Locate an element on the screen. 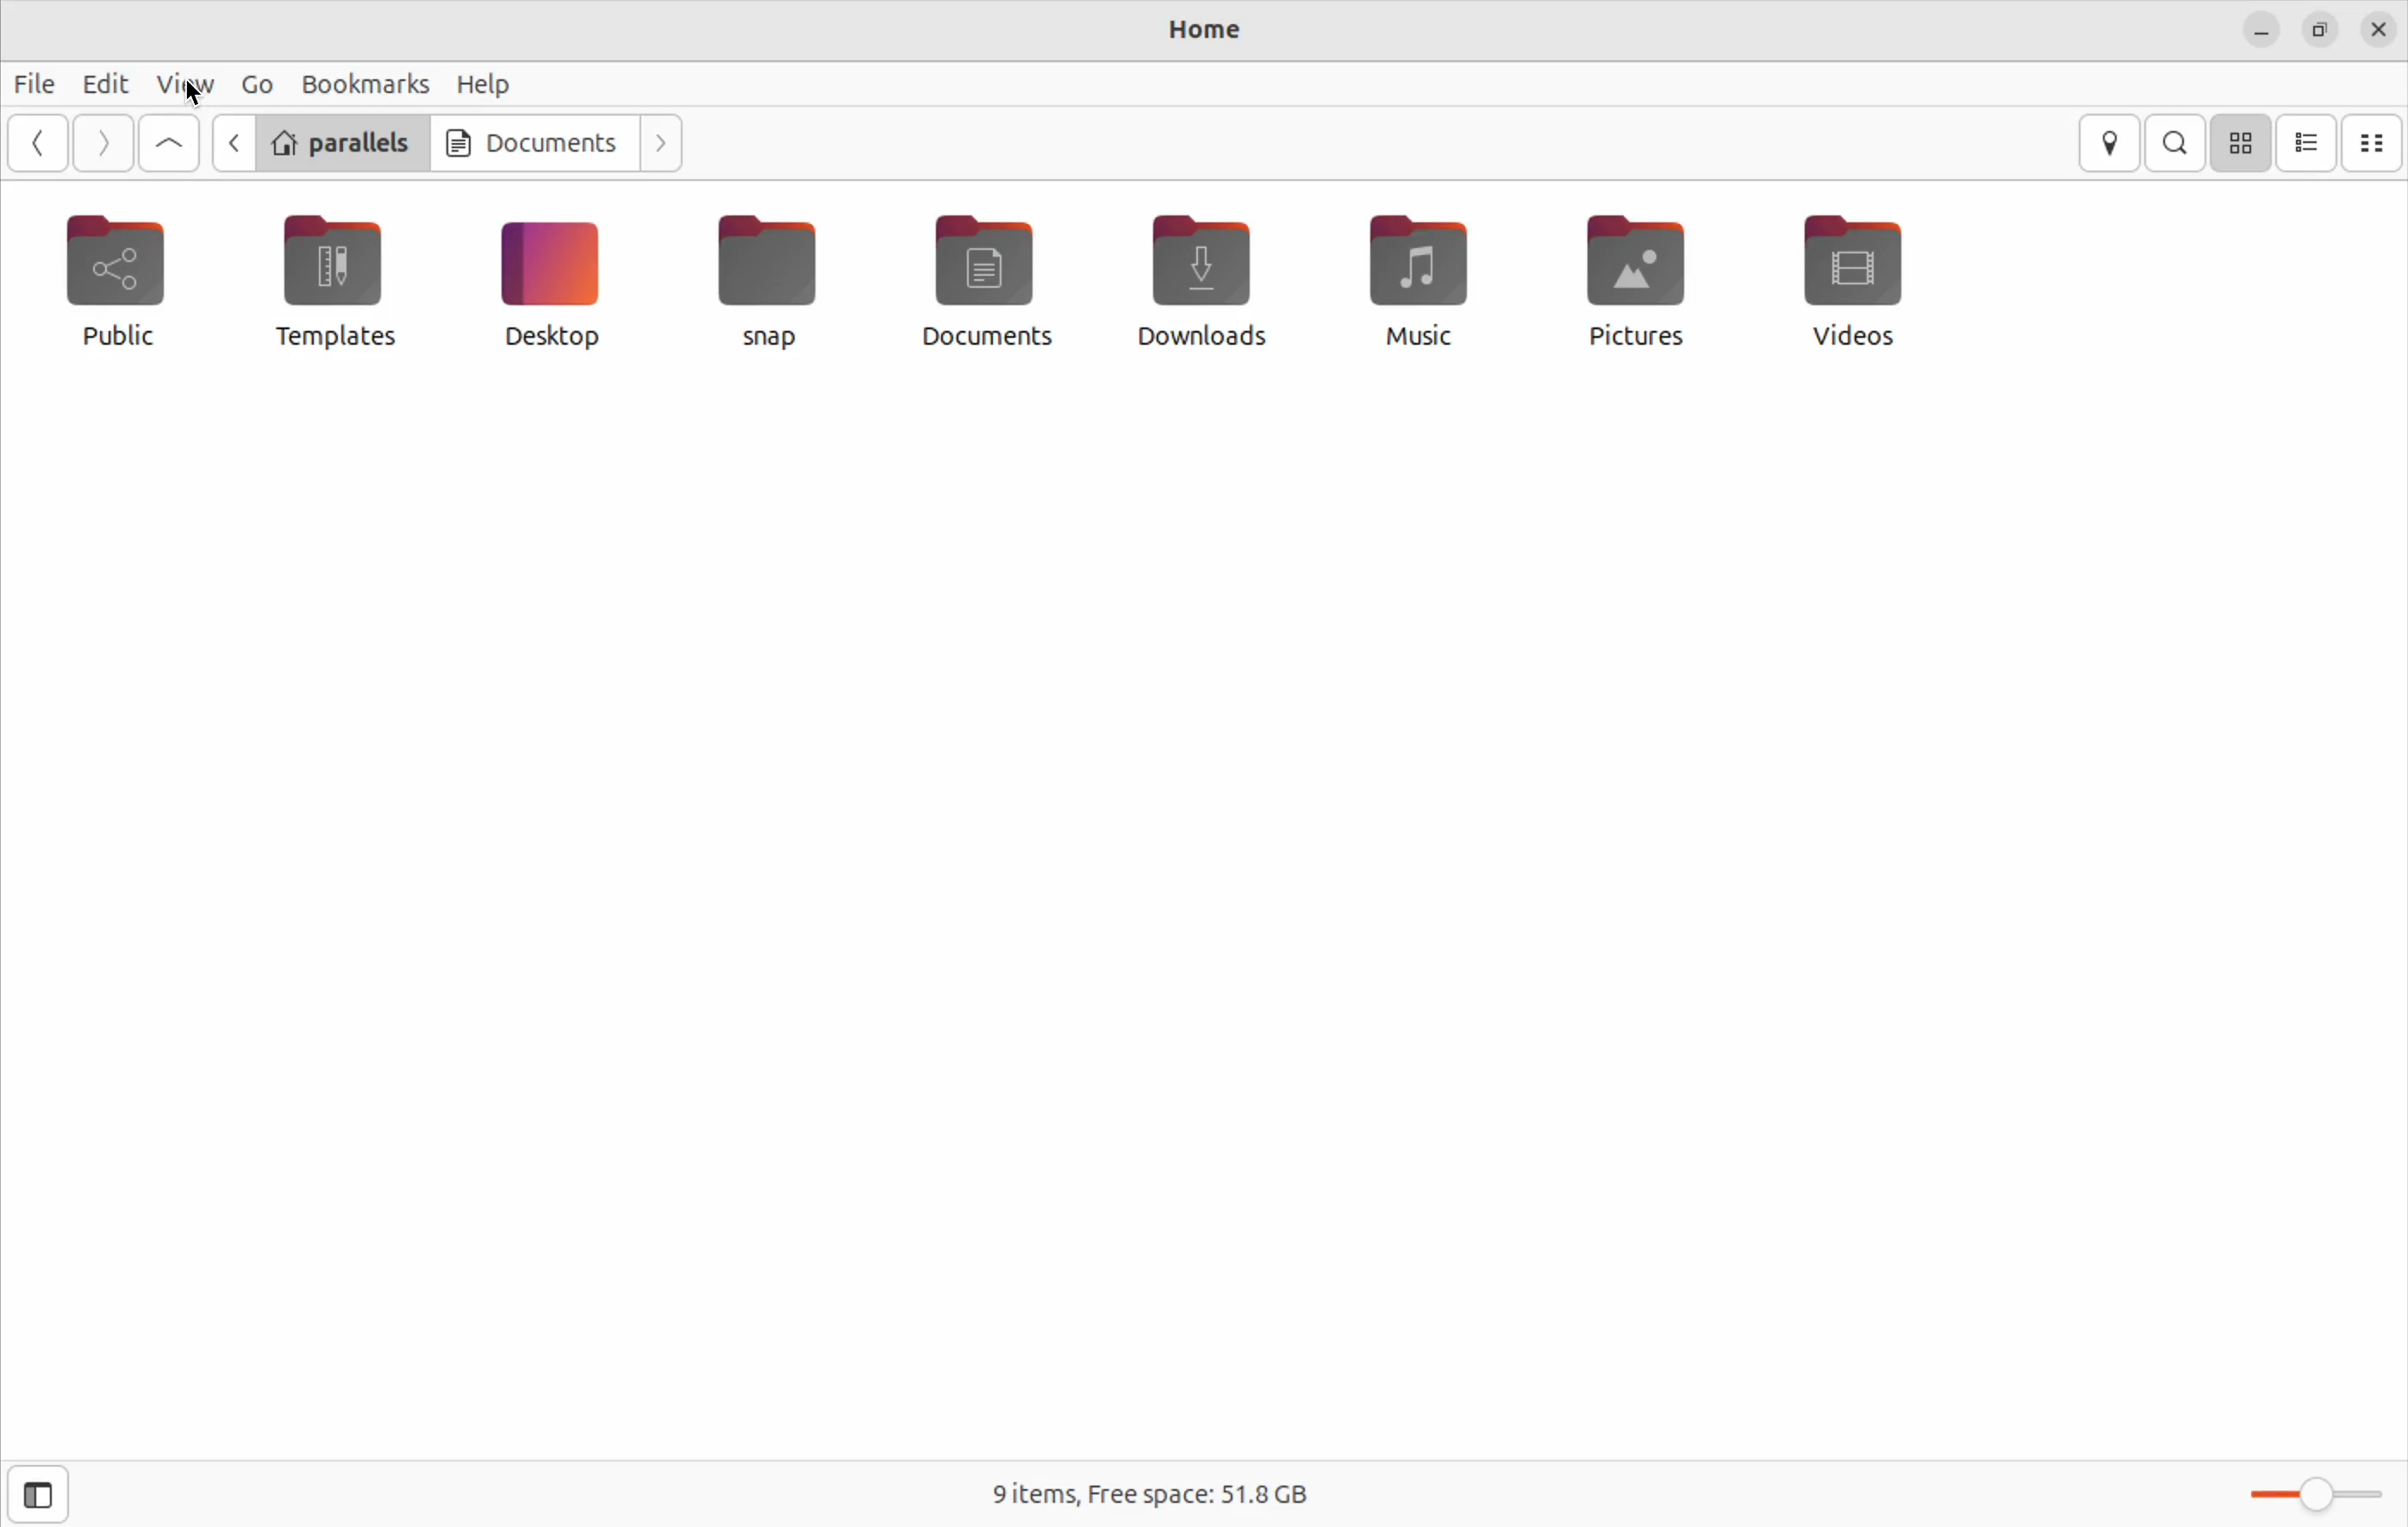 The height and width of the screenshot is (1527, 2408). desktop icon is located at coordinates (547, 284).